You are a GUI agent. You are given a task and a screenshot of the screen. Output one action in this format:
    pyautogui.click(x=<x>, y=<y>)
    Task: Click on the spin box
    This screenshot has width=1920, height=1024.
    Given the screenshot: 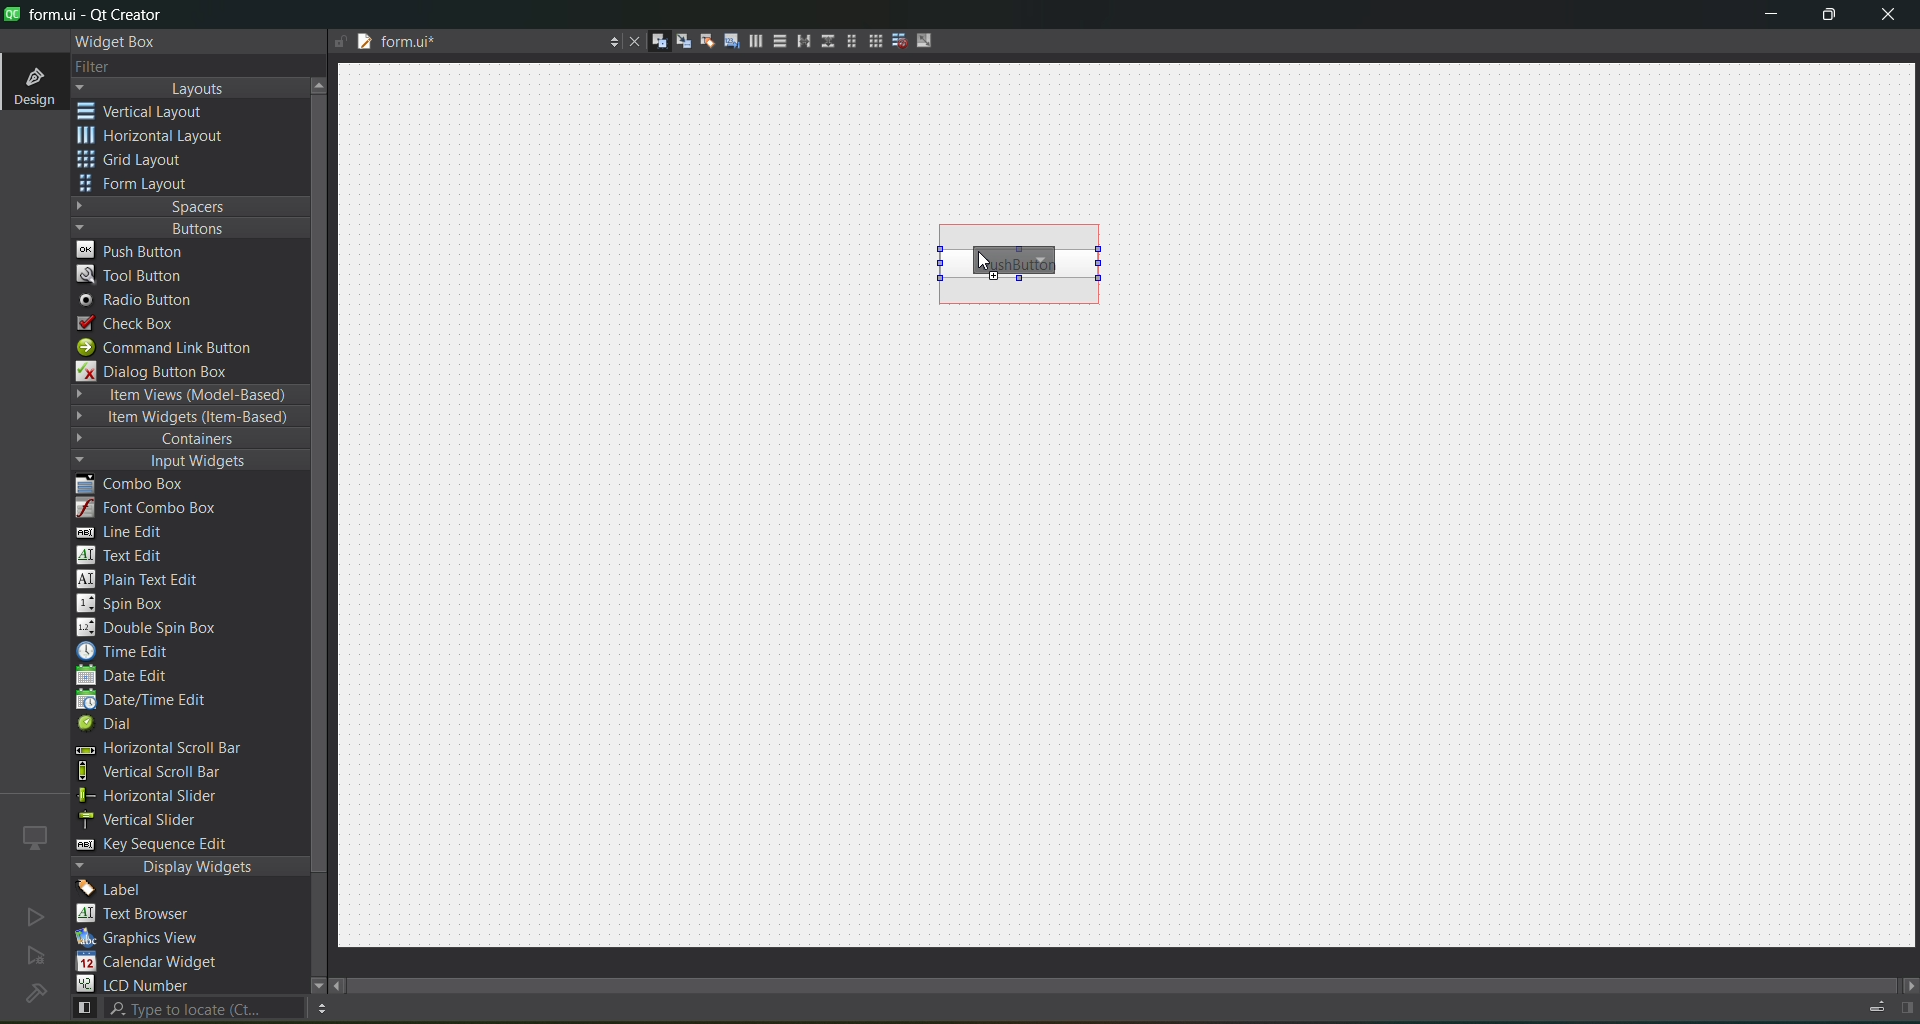 What is the action you would take?
    pyautogui.click(x=131, y=603)
    